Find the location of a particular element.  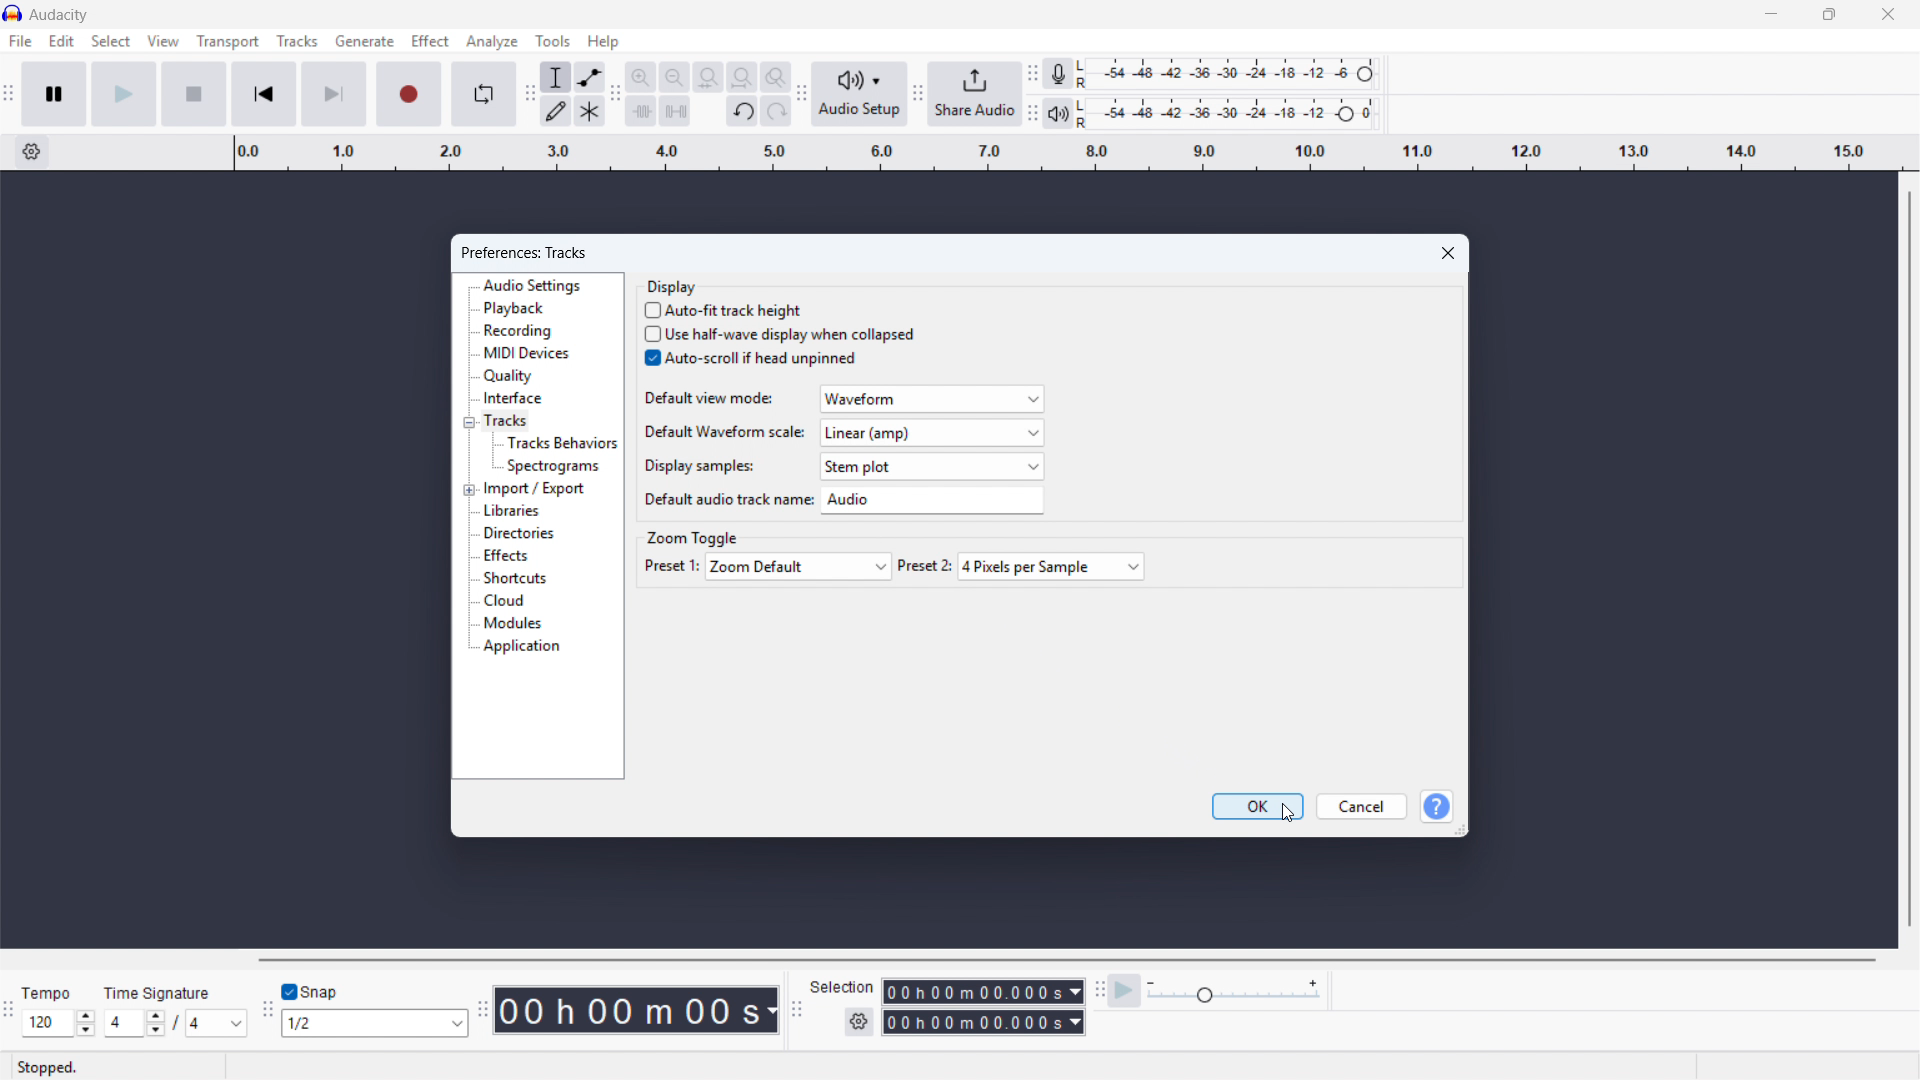

set preset 2 is located at coordinates (1022, 567).